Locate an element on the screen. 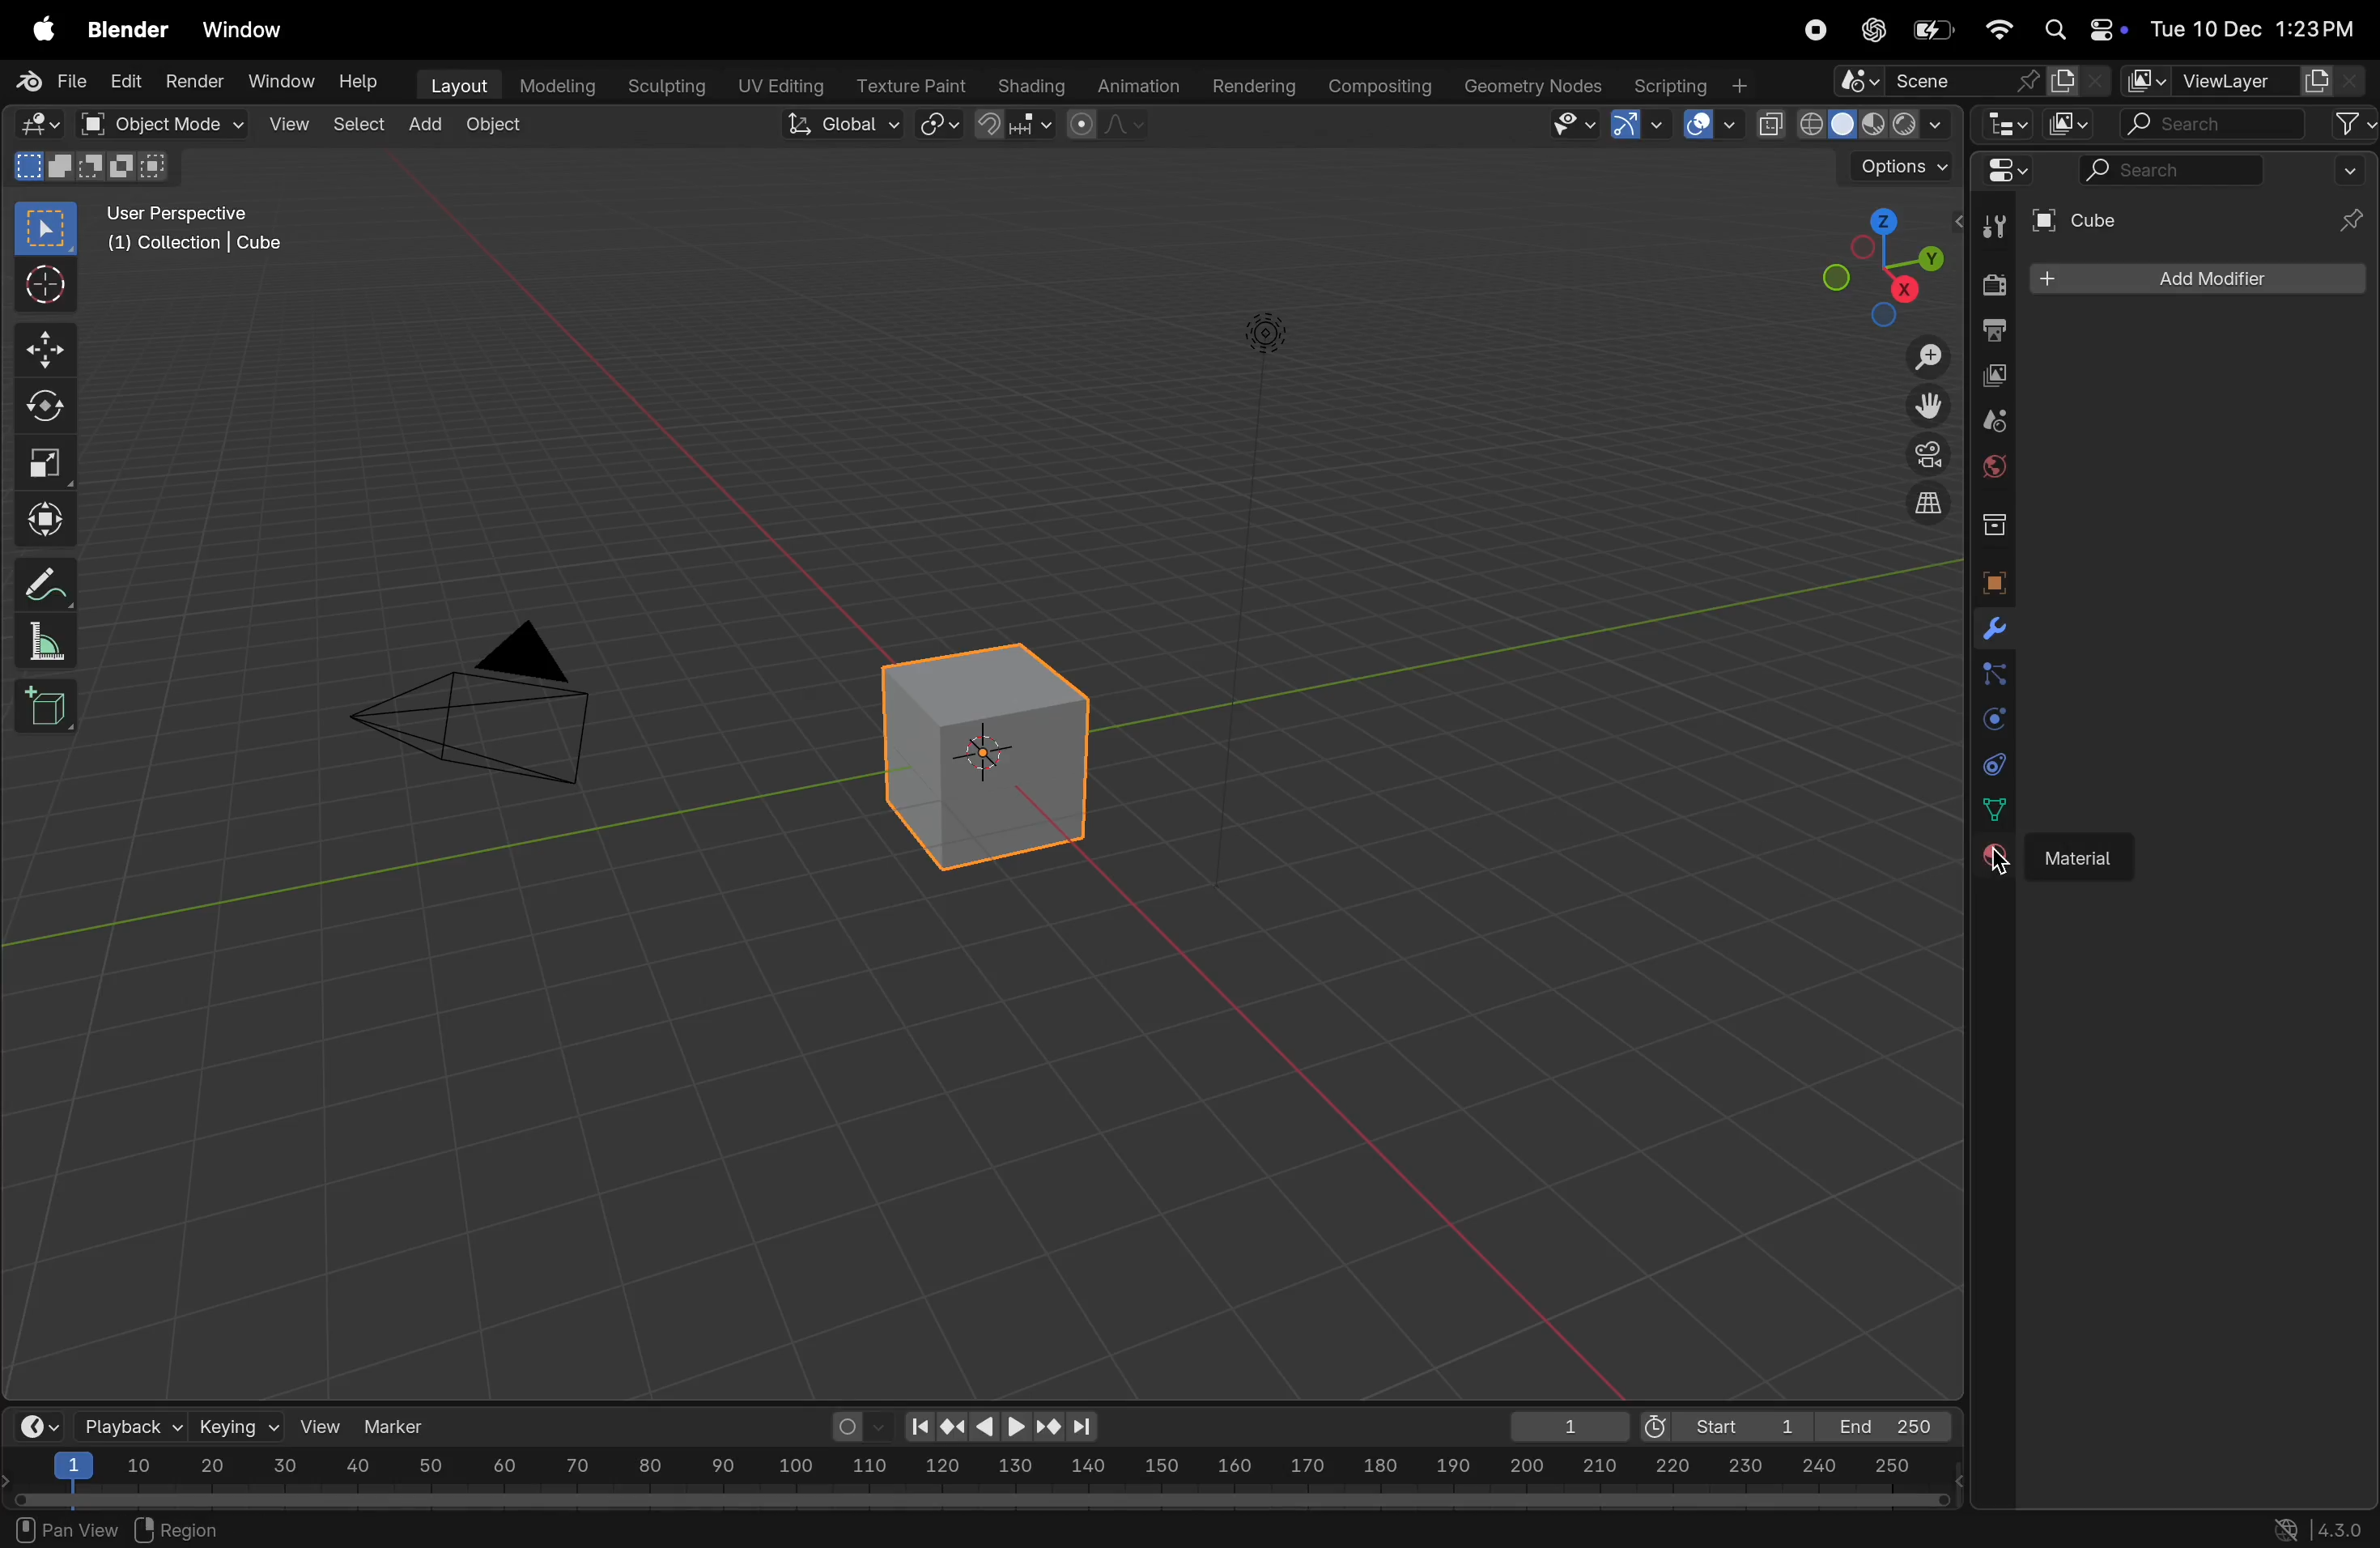 This screenshot has width=2380, height=1548. 3D cube is located at coordinates (978, 756).